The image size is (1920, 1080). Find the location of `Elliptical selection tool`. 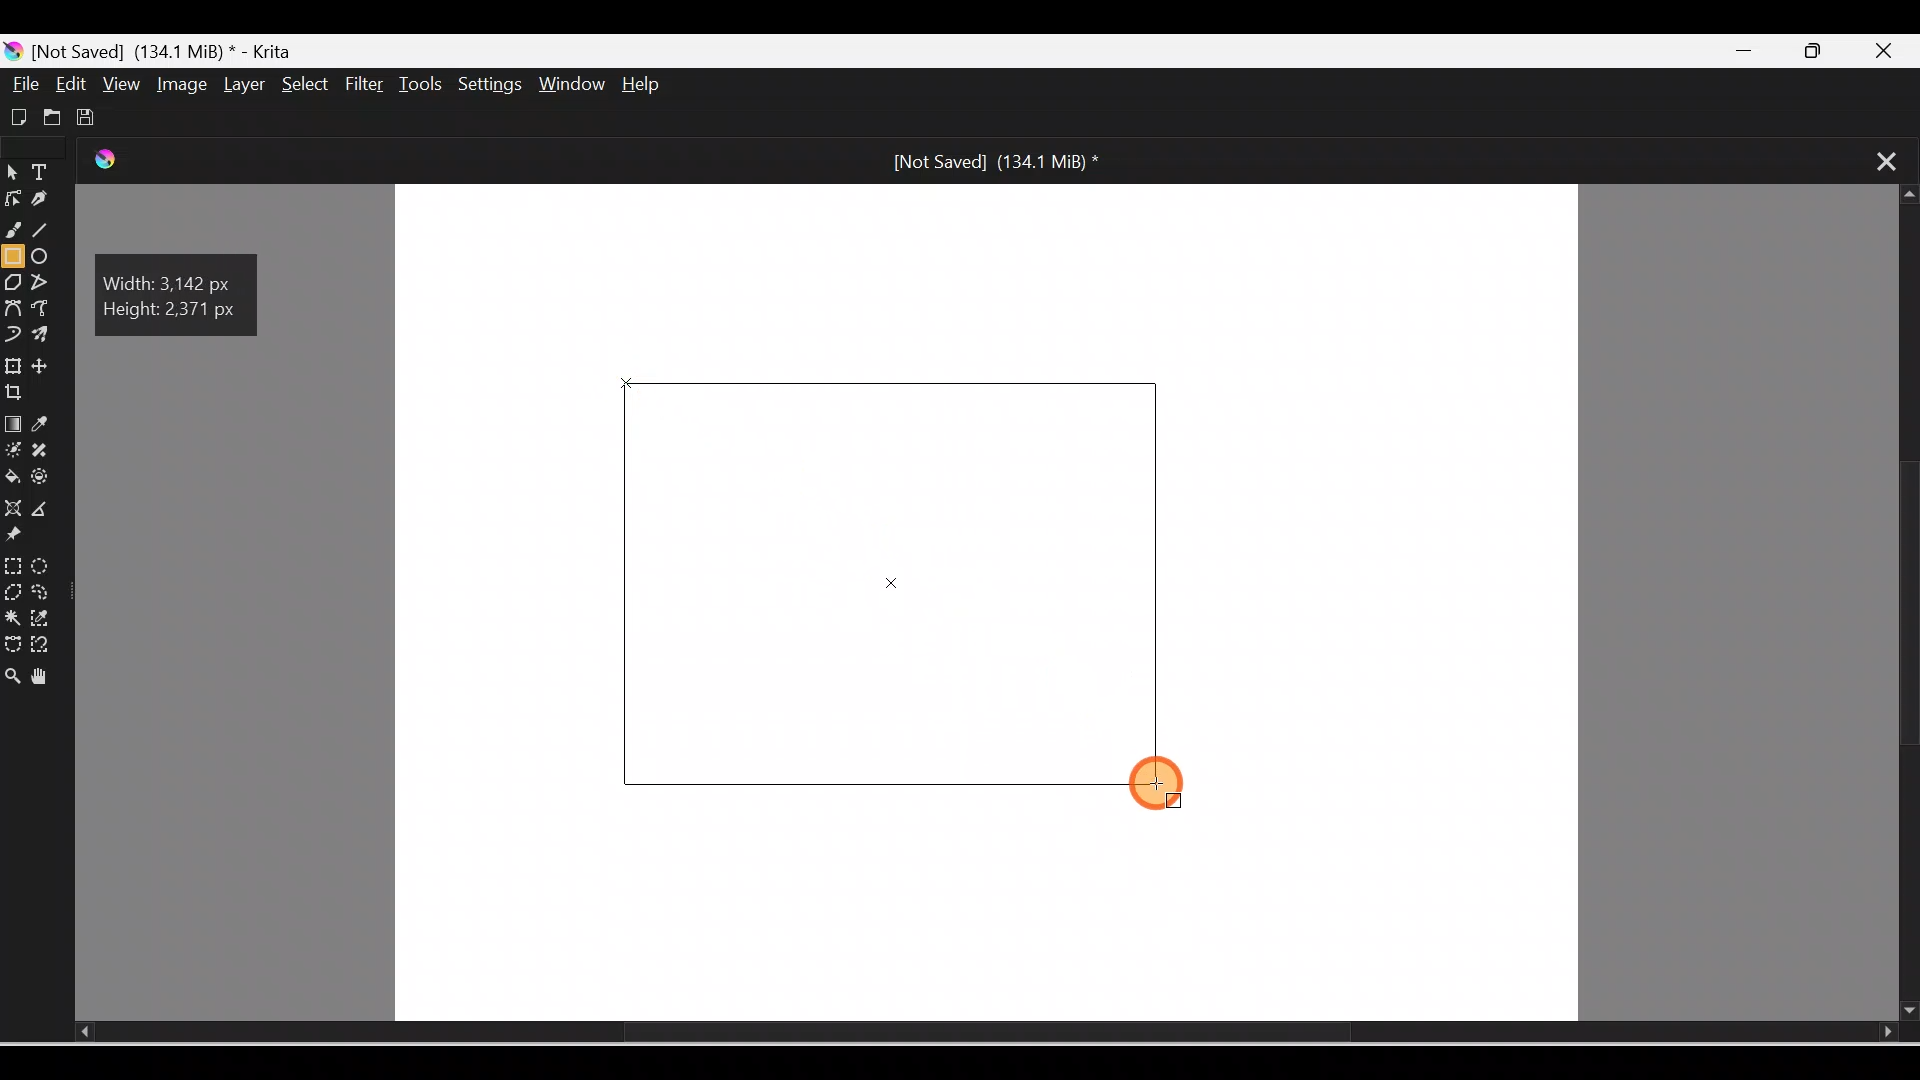

Elliptical selection tool is located at coordinates (41, 563).